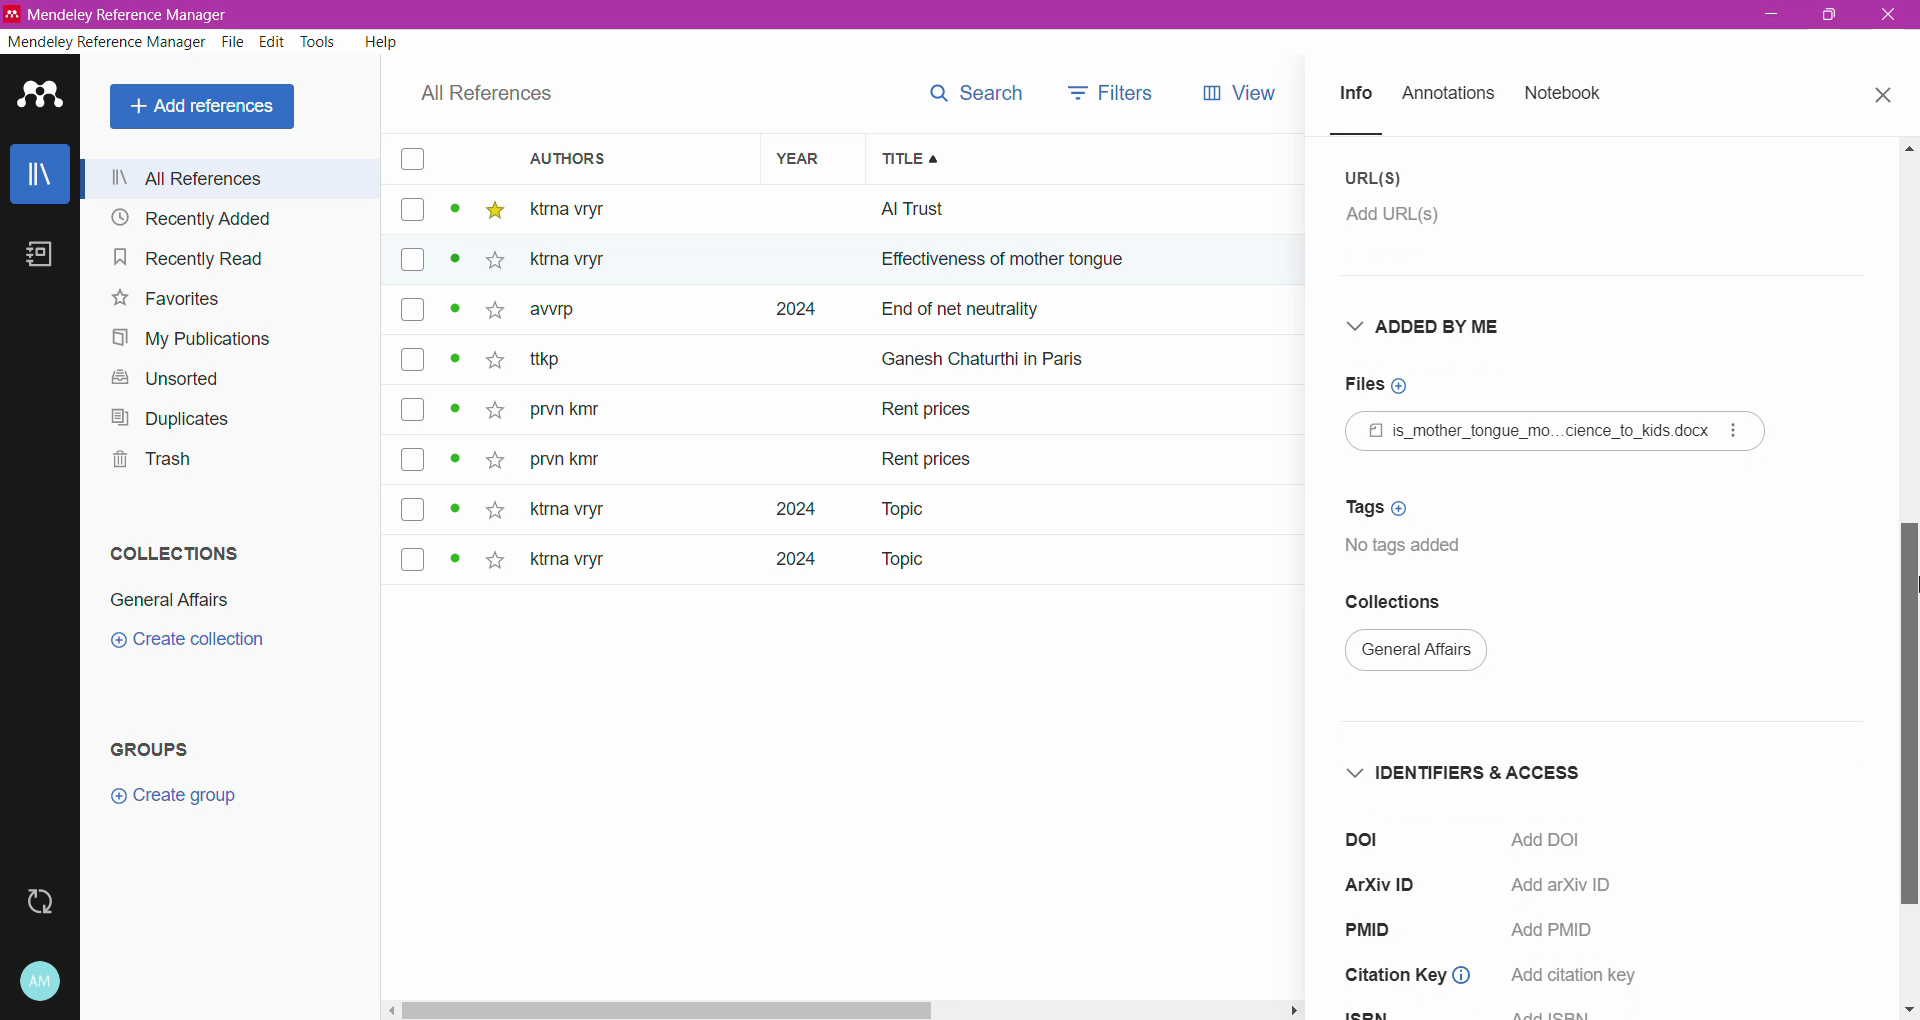  I want to click on 2024, so click(791, 310).